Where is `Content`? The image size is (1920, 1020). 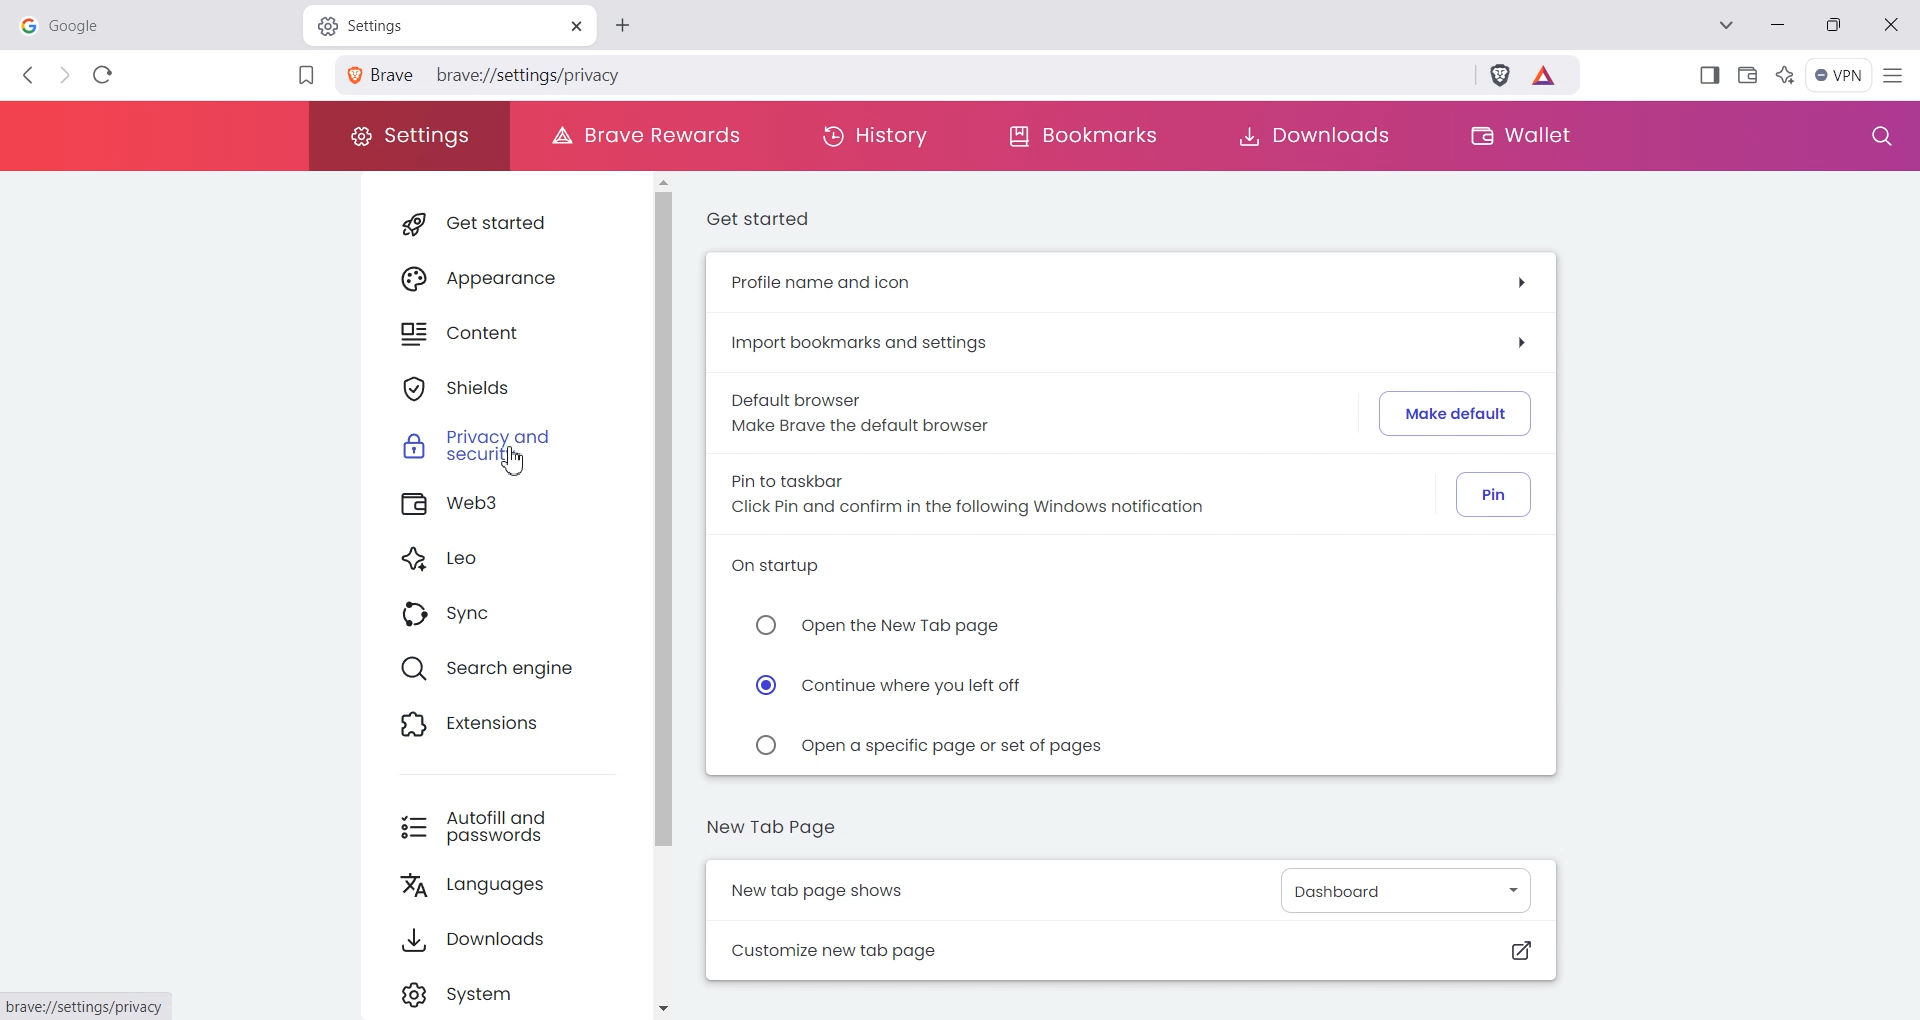 Content is located at coordinates (493, 334).